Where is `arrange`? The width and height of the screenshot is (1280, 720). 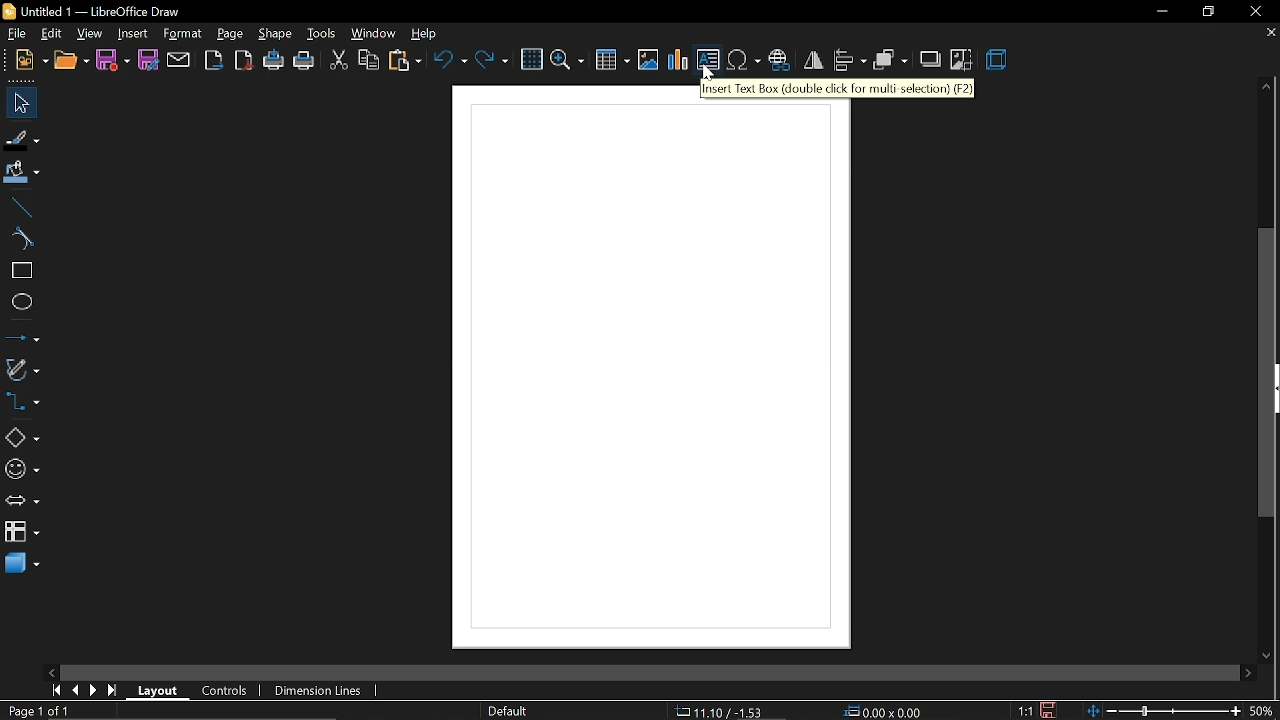
arrange is located at coordinates (891, 62).